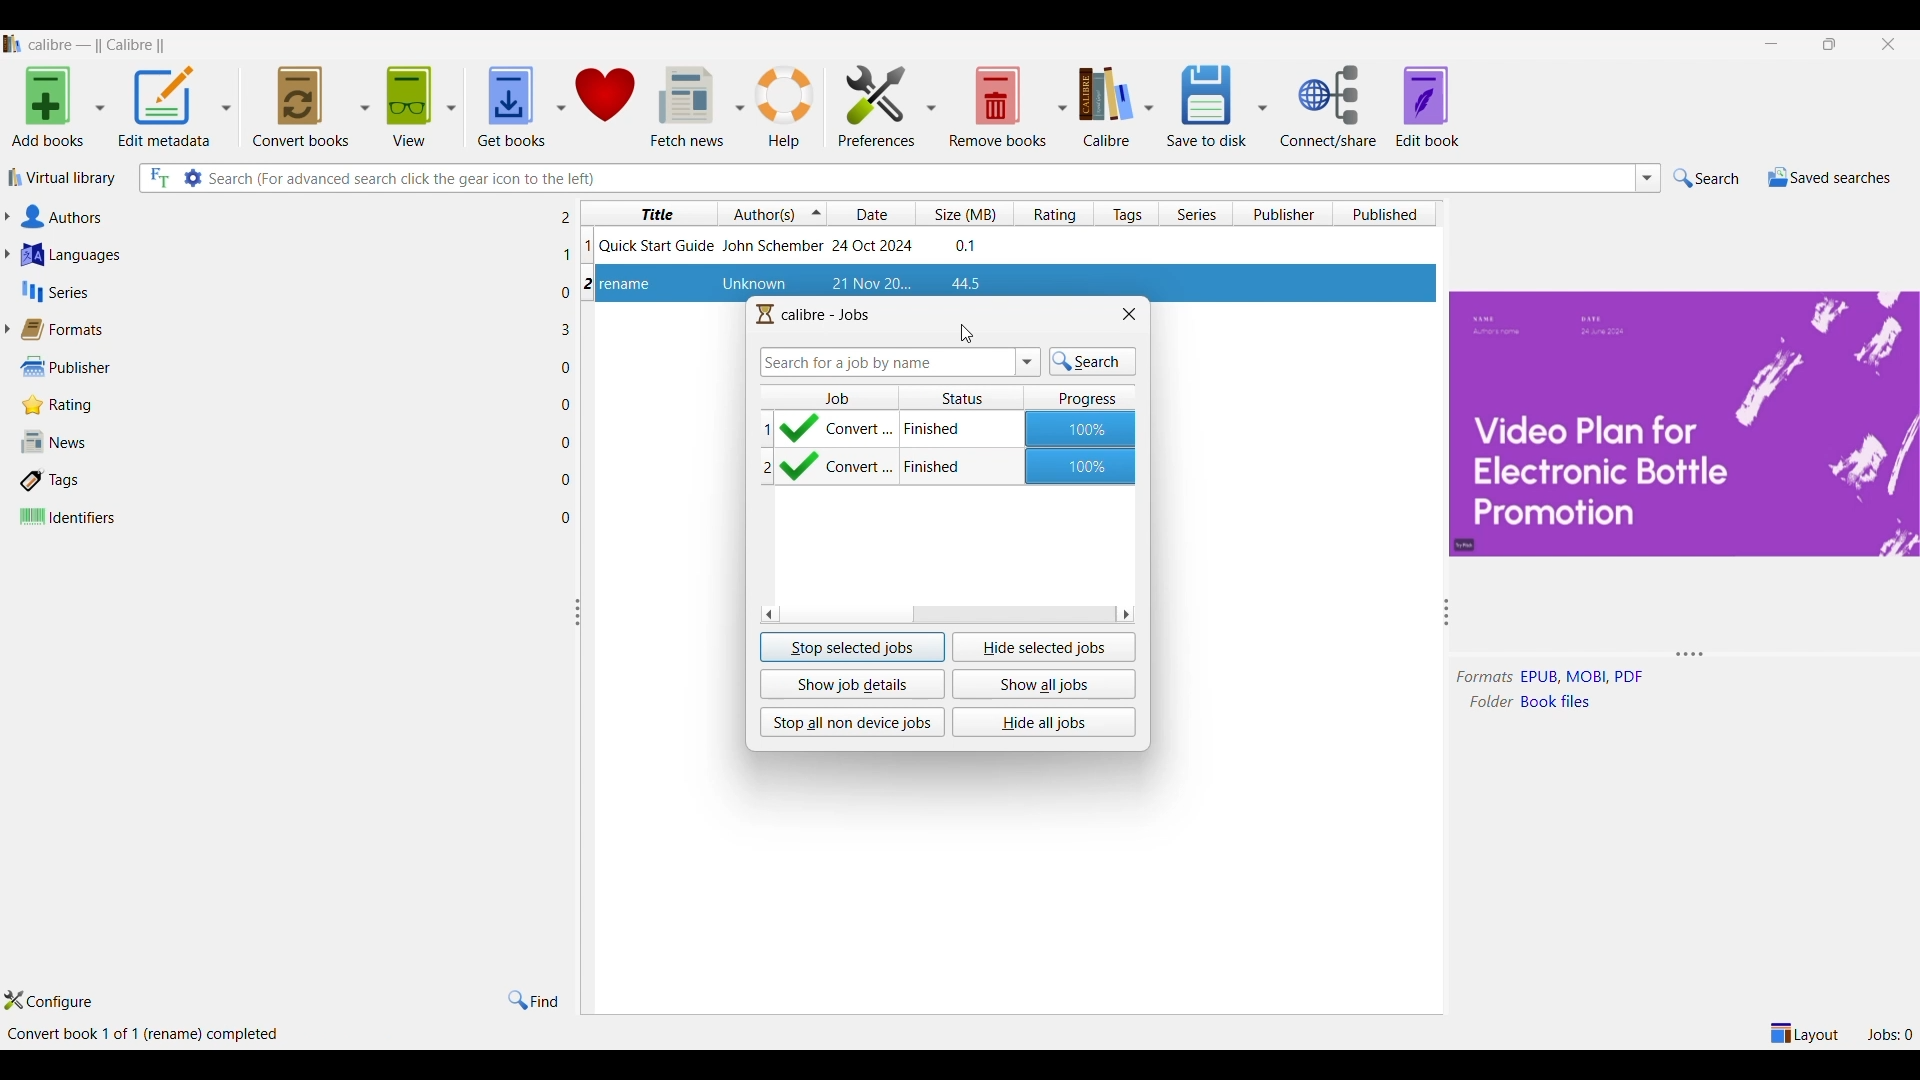 Image resolution: width=1920 pixels, height=1080 pixels. I want to click on Add book options, so click(101, 108).